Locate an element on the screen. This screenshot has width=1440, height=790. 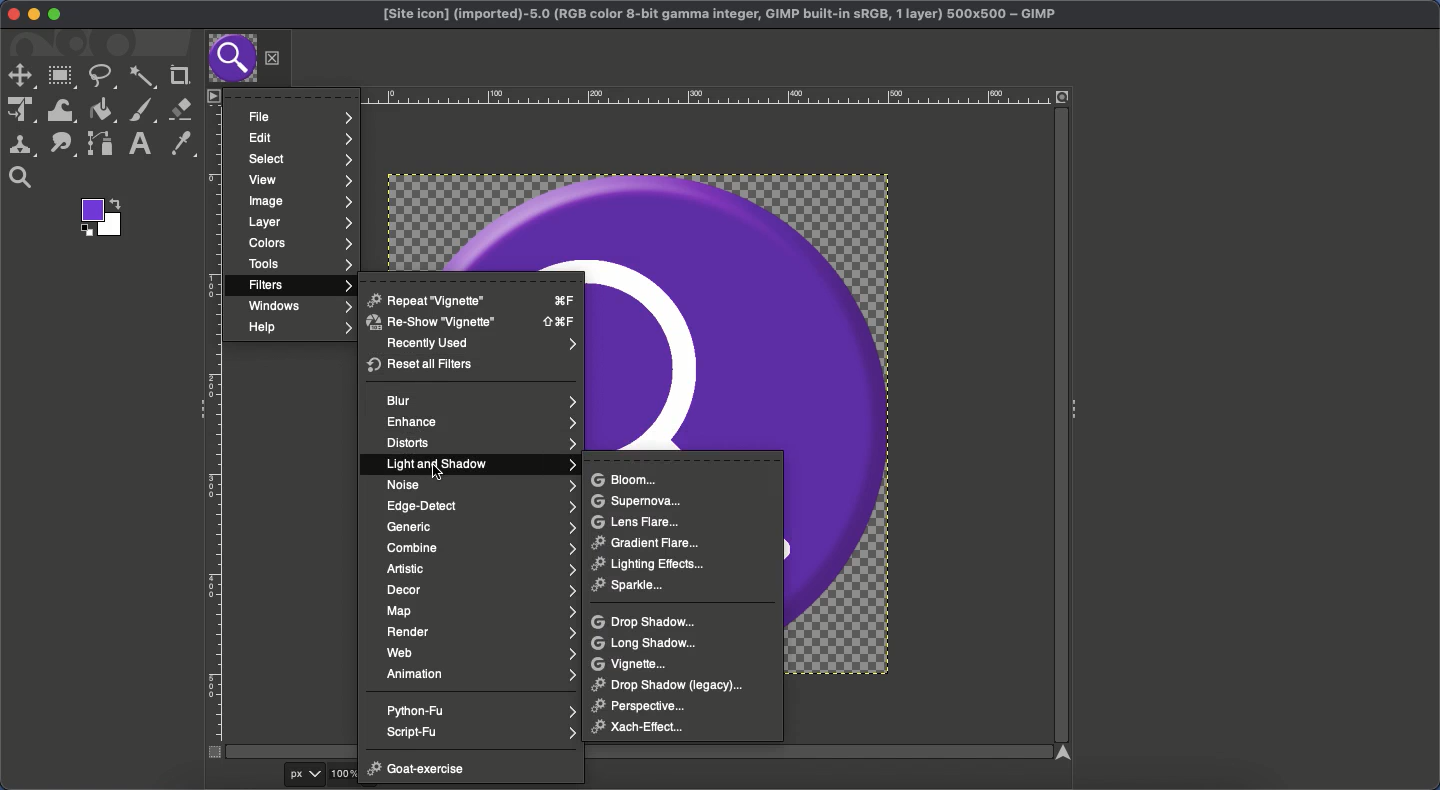
Tab is located at coordinates (231, 59).